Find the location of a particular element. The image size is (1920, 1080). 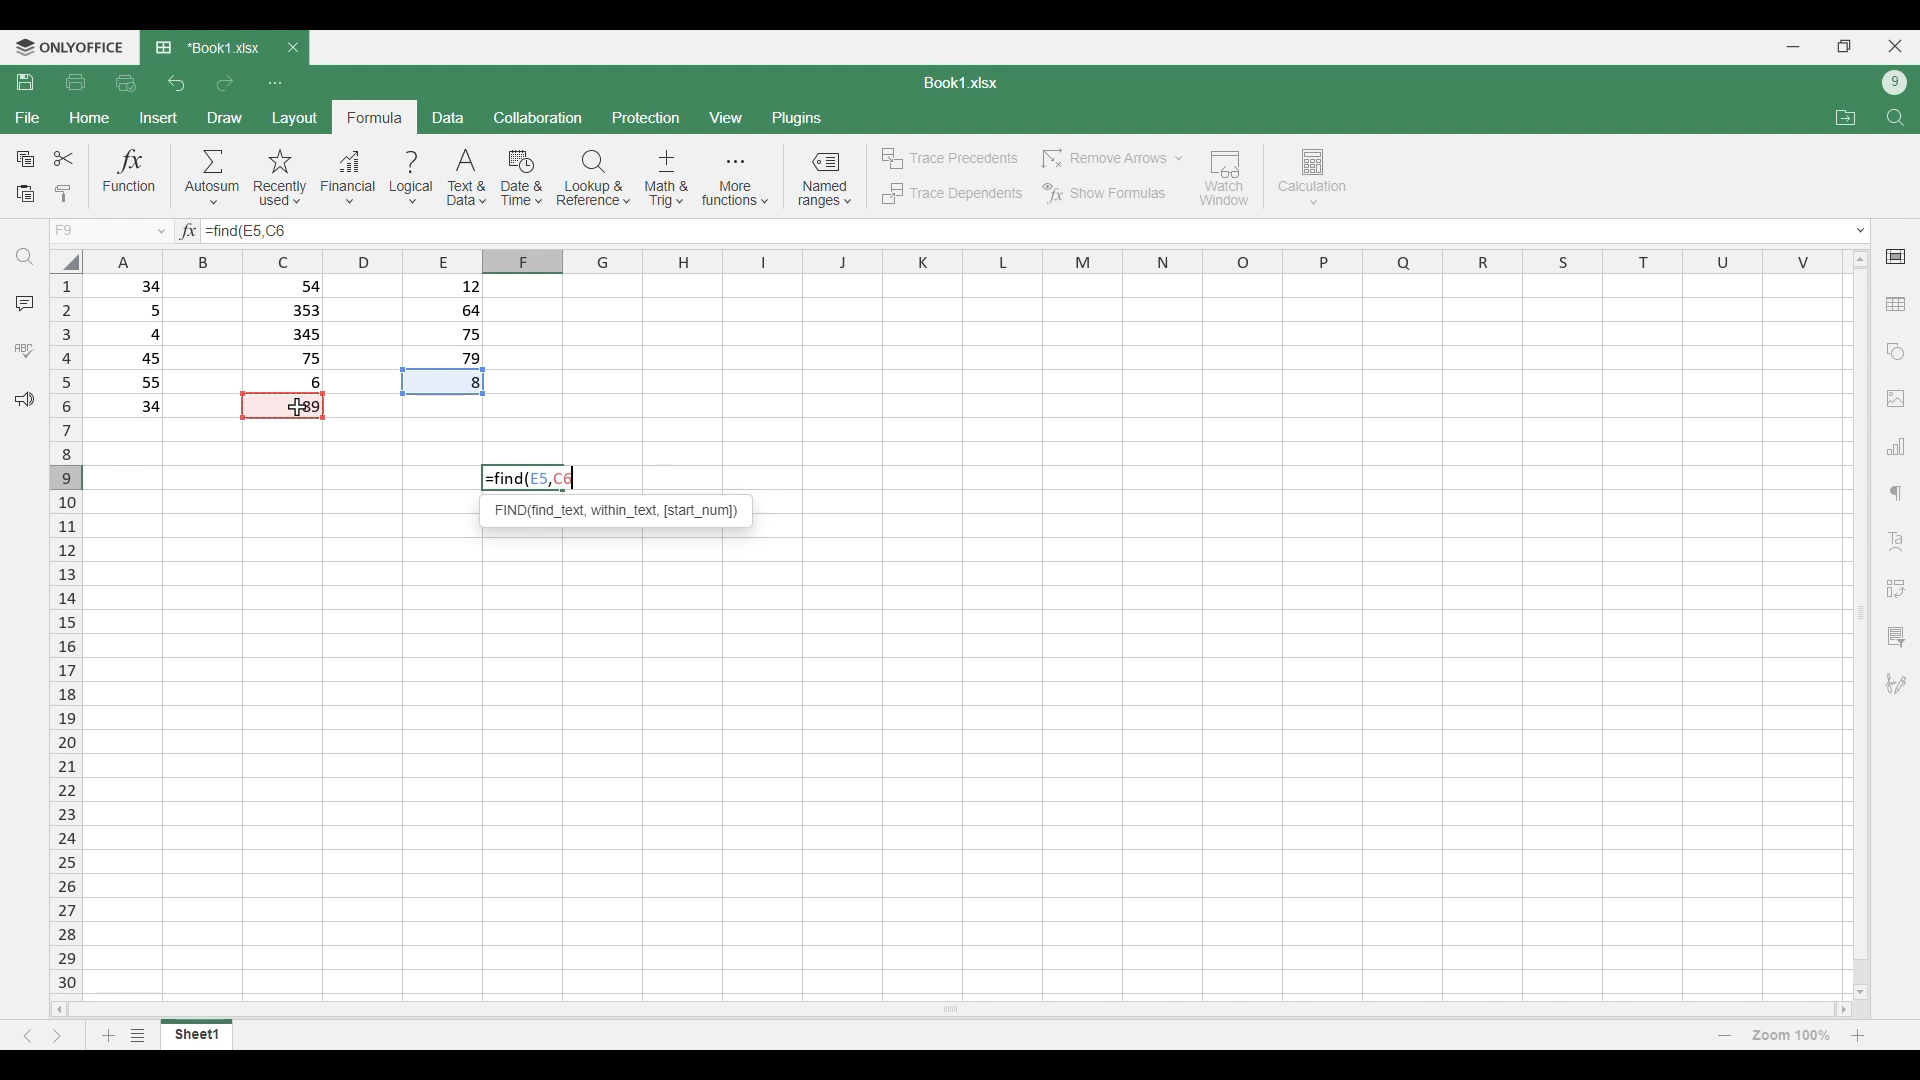

Filled cells is located at coordinates (287, 332).